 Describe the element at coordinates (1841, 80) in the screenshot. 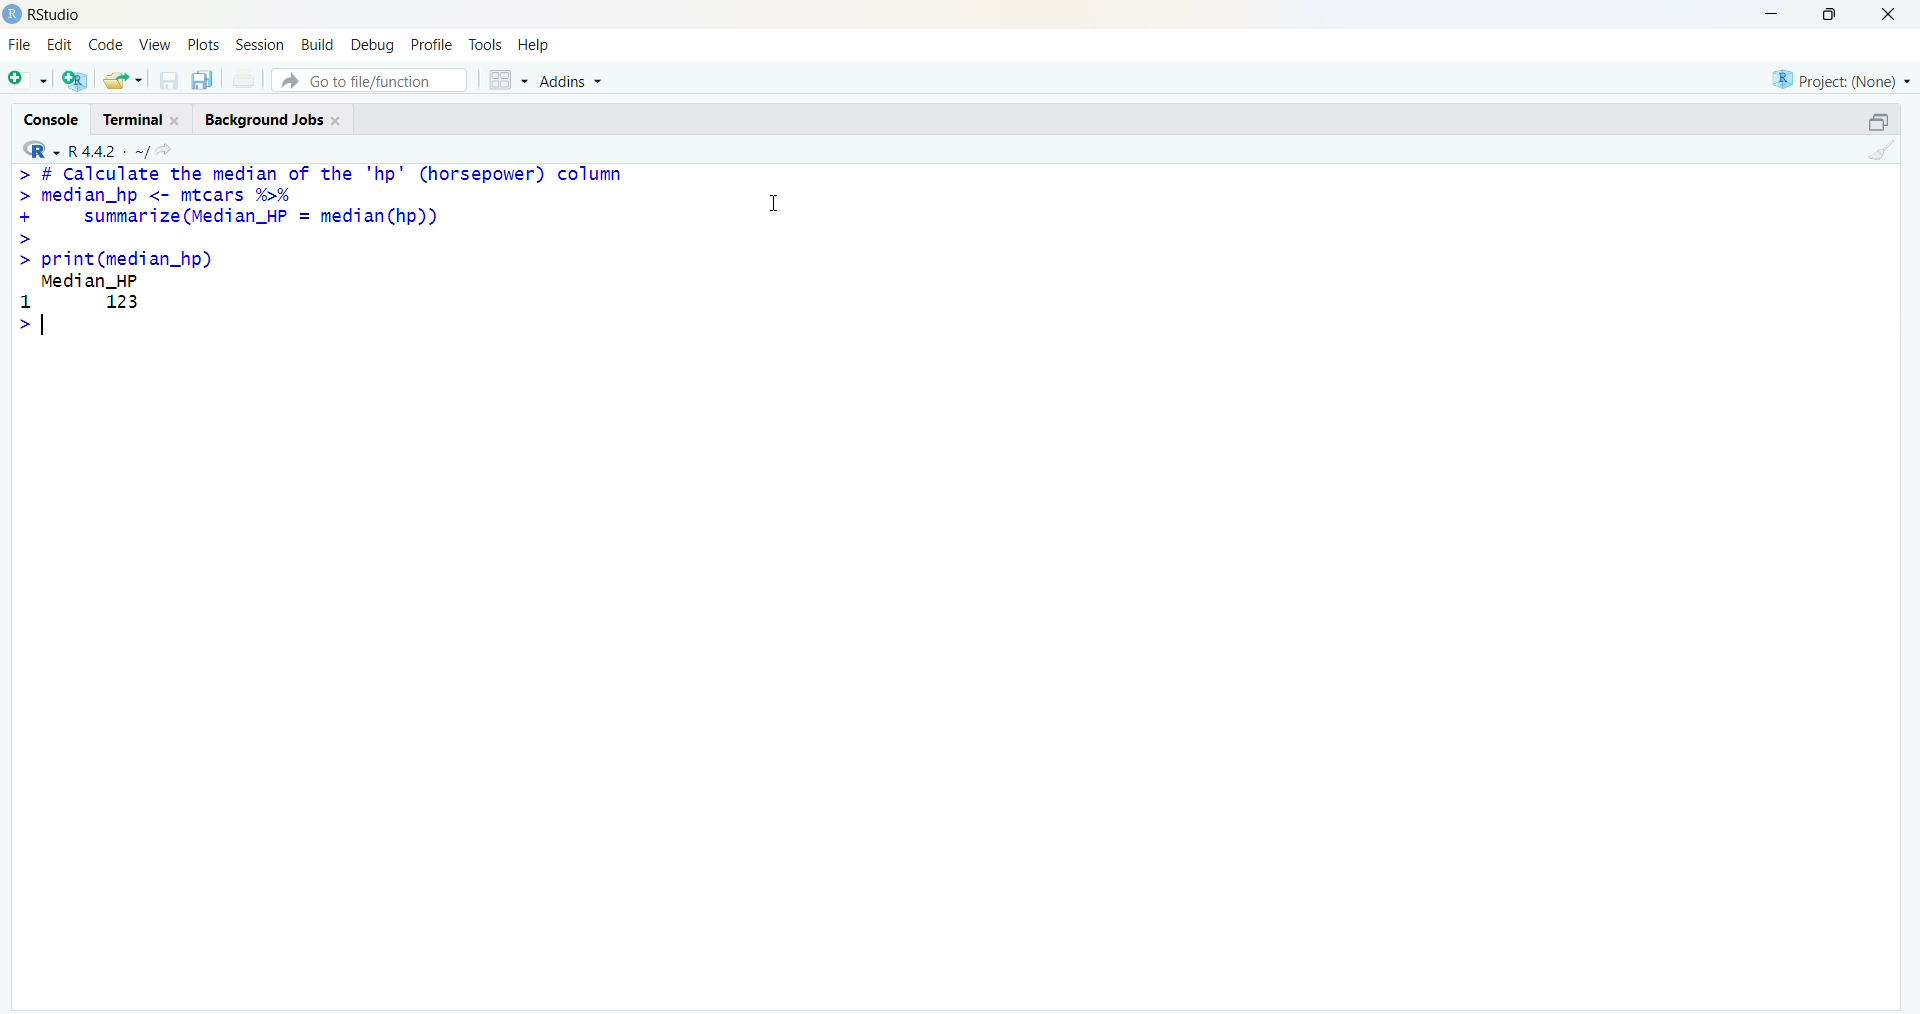

I see `Project: (None)` at that location.